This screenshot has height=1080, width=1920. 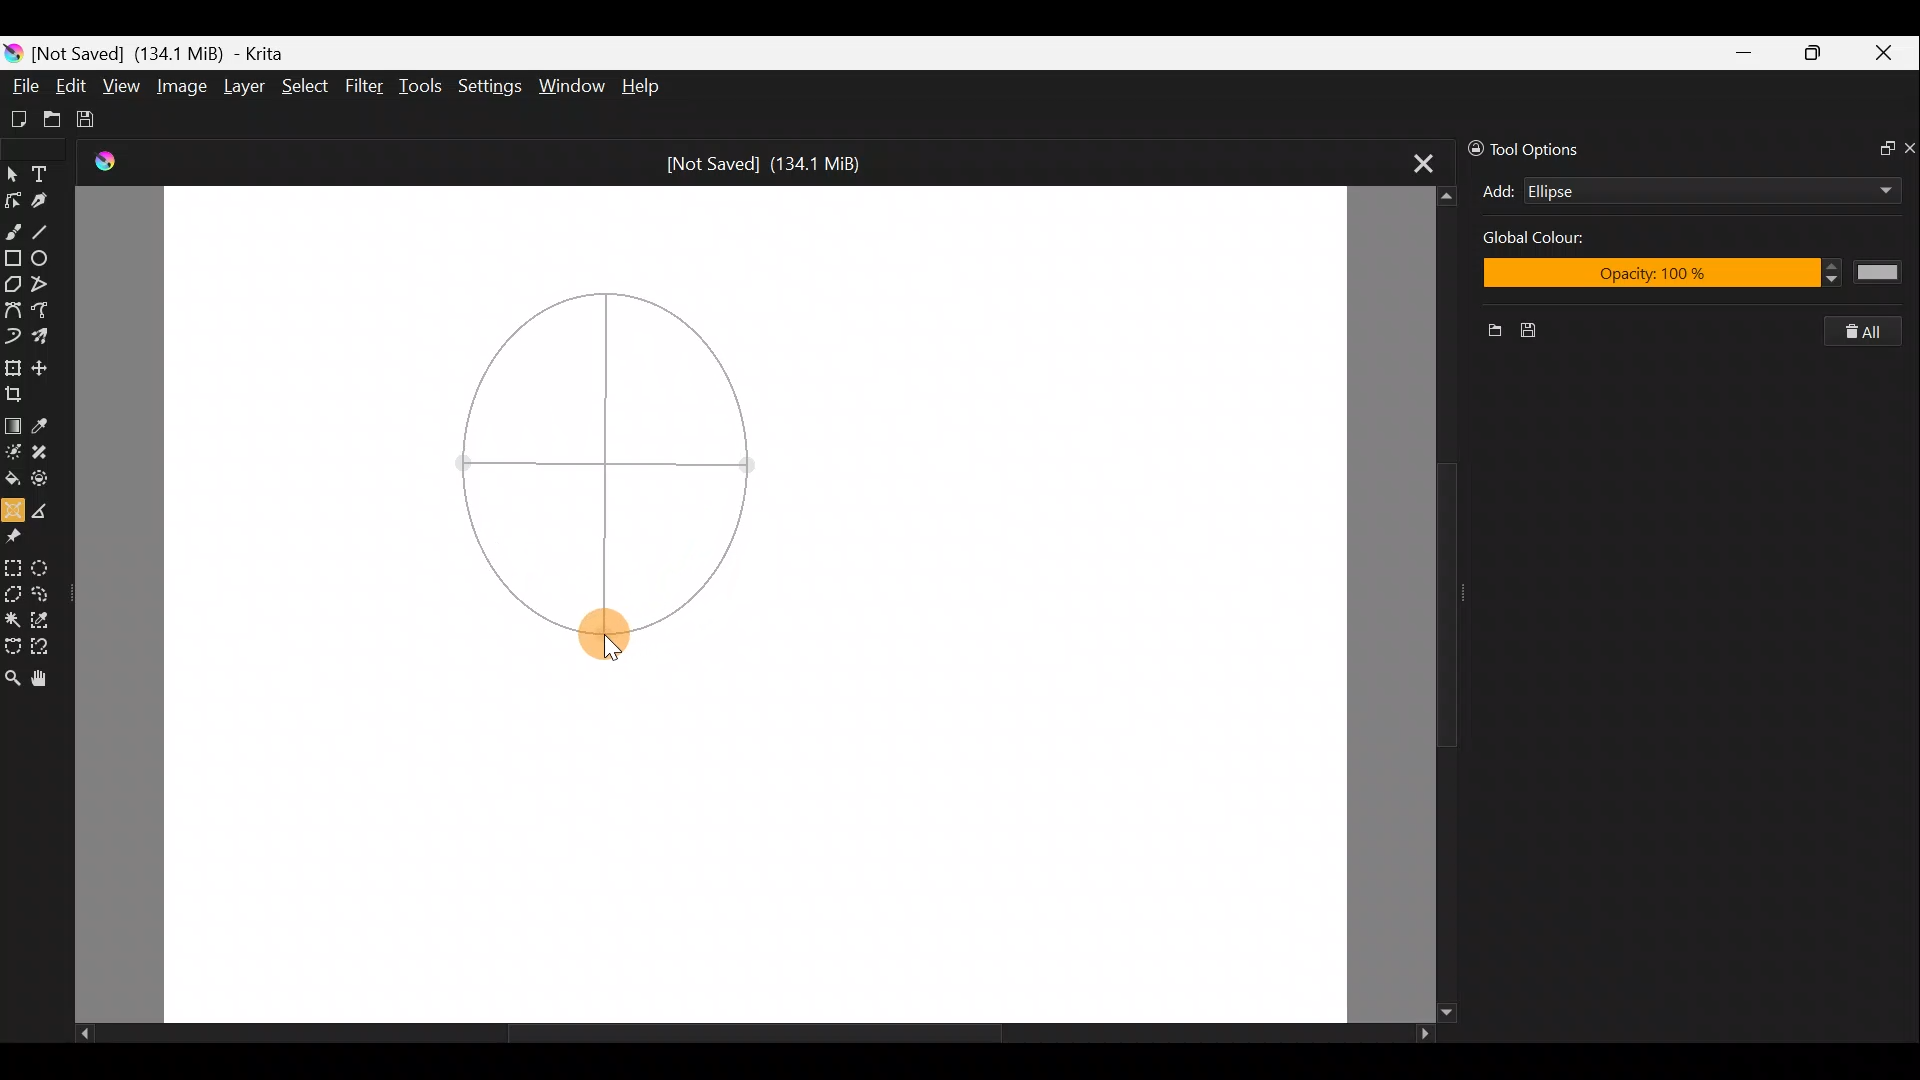 What do you see at coordinates (41, 311) in the screenshot?
I see `Freehand path tool` at bounding box center [41, 311].